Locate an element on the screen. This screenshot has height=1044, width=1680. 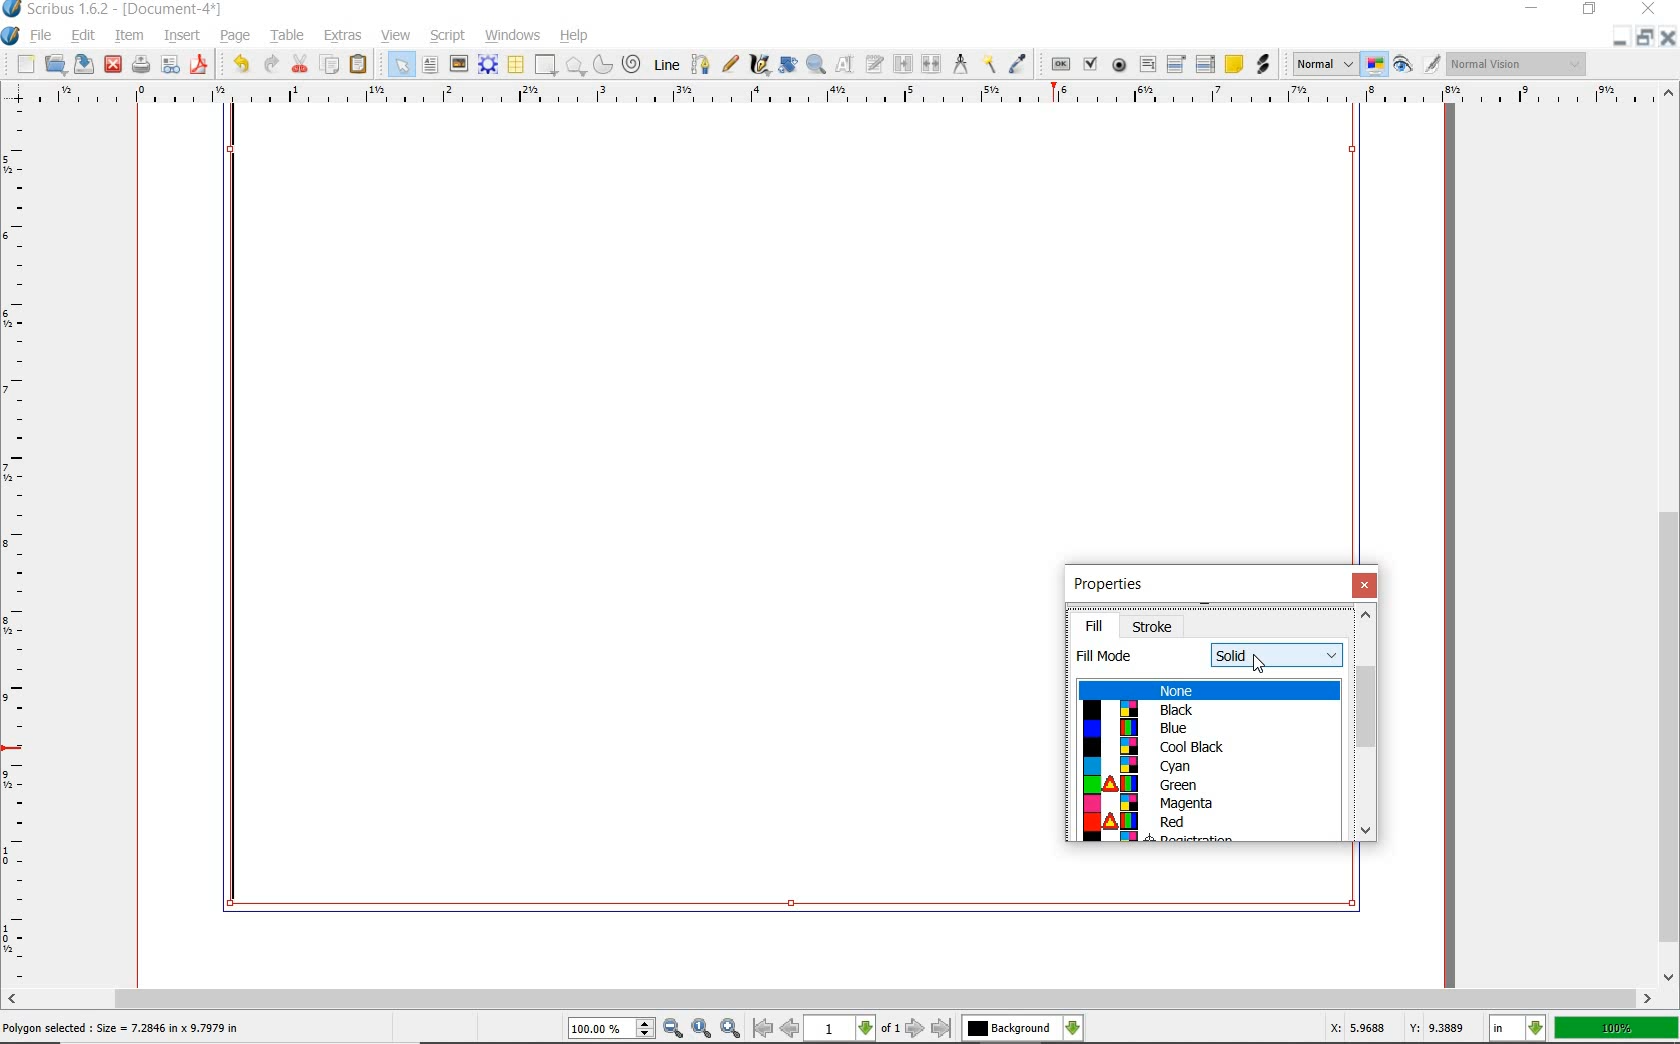
scrollbar is located at coordinates (830, 998).